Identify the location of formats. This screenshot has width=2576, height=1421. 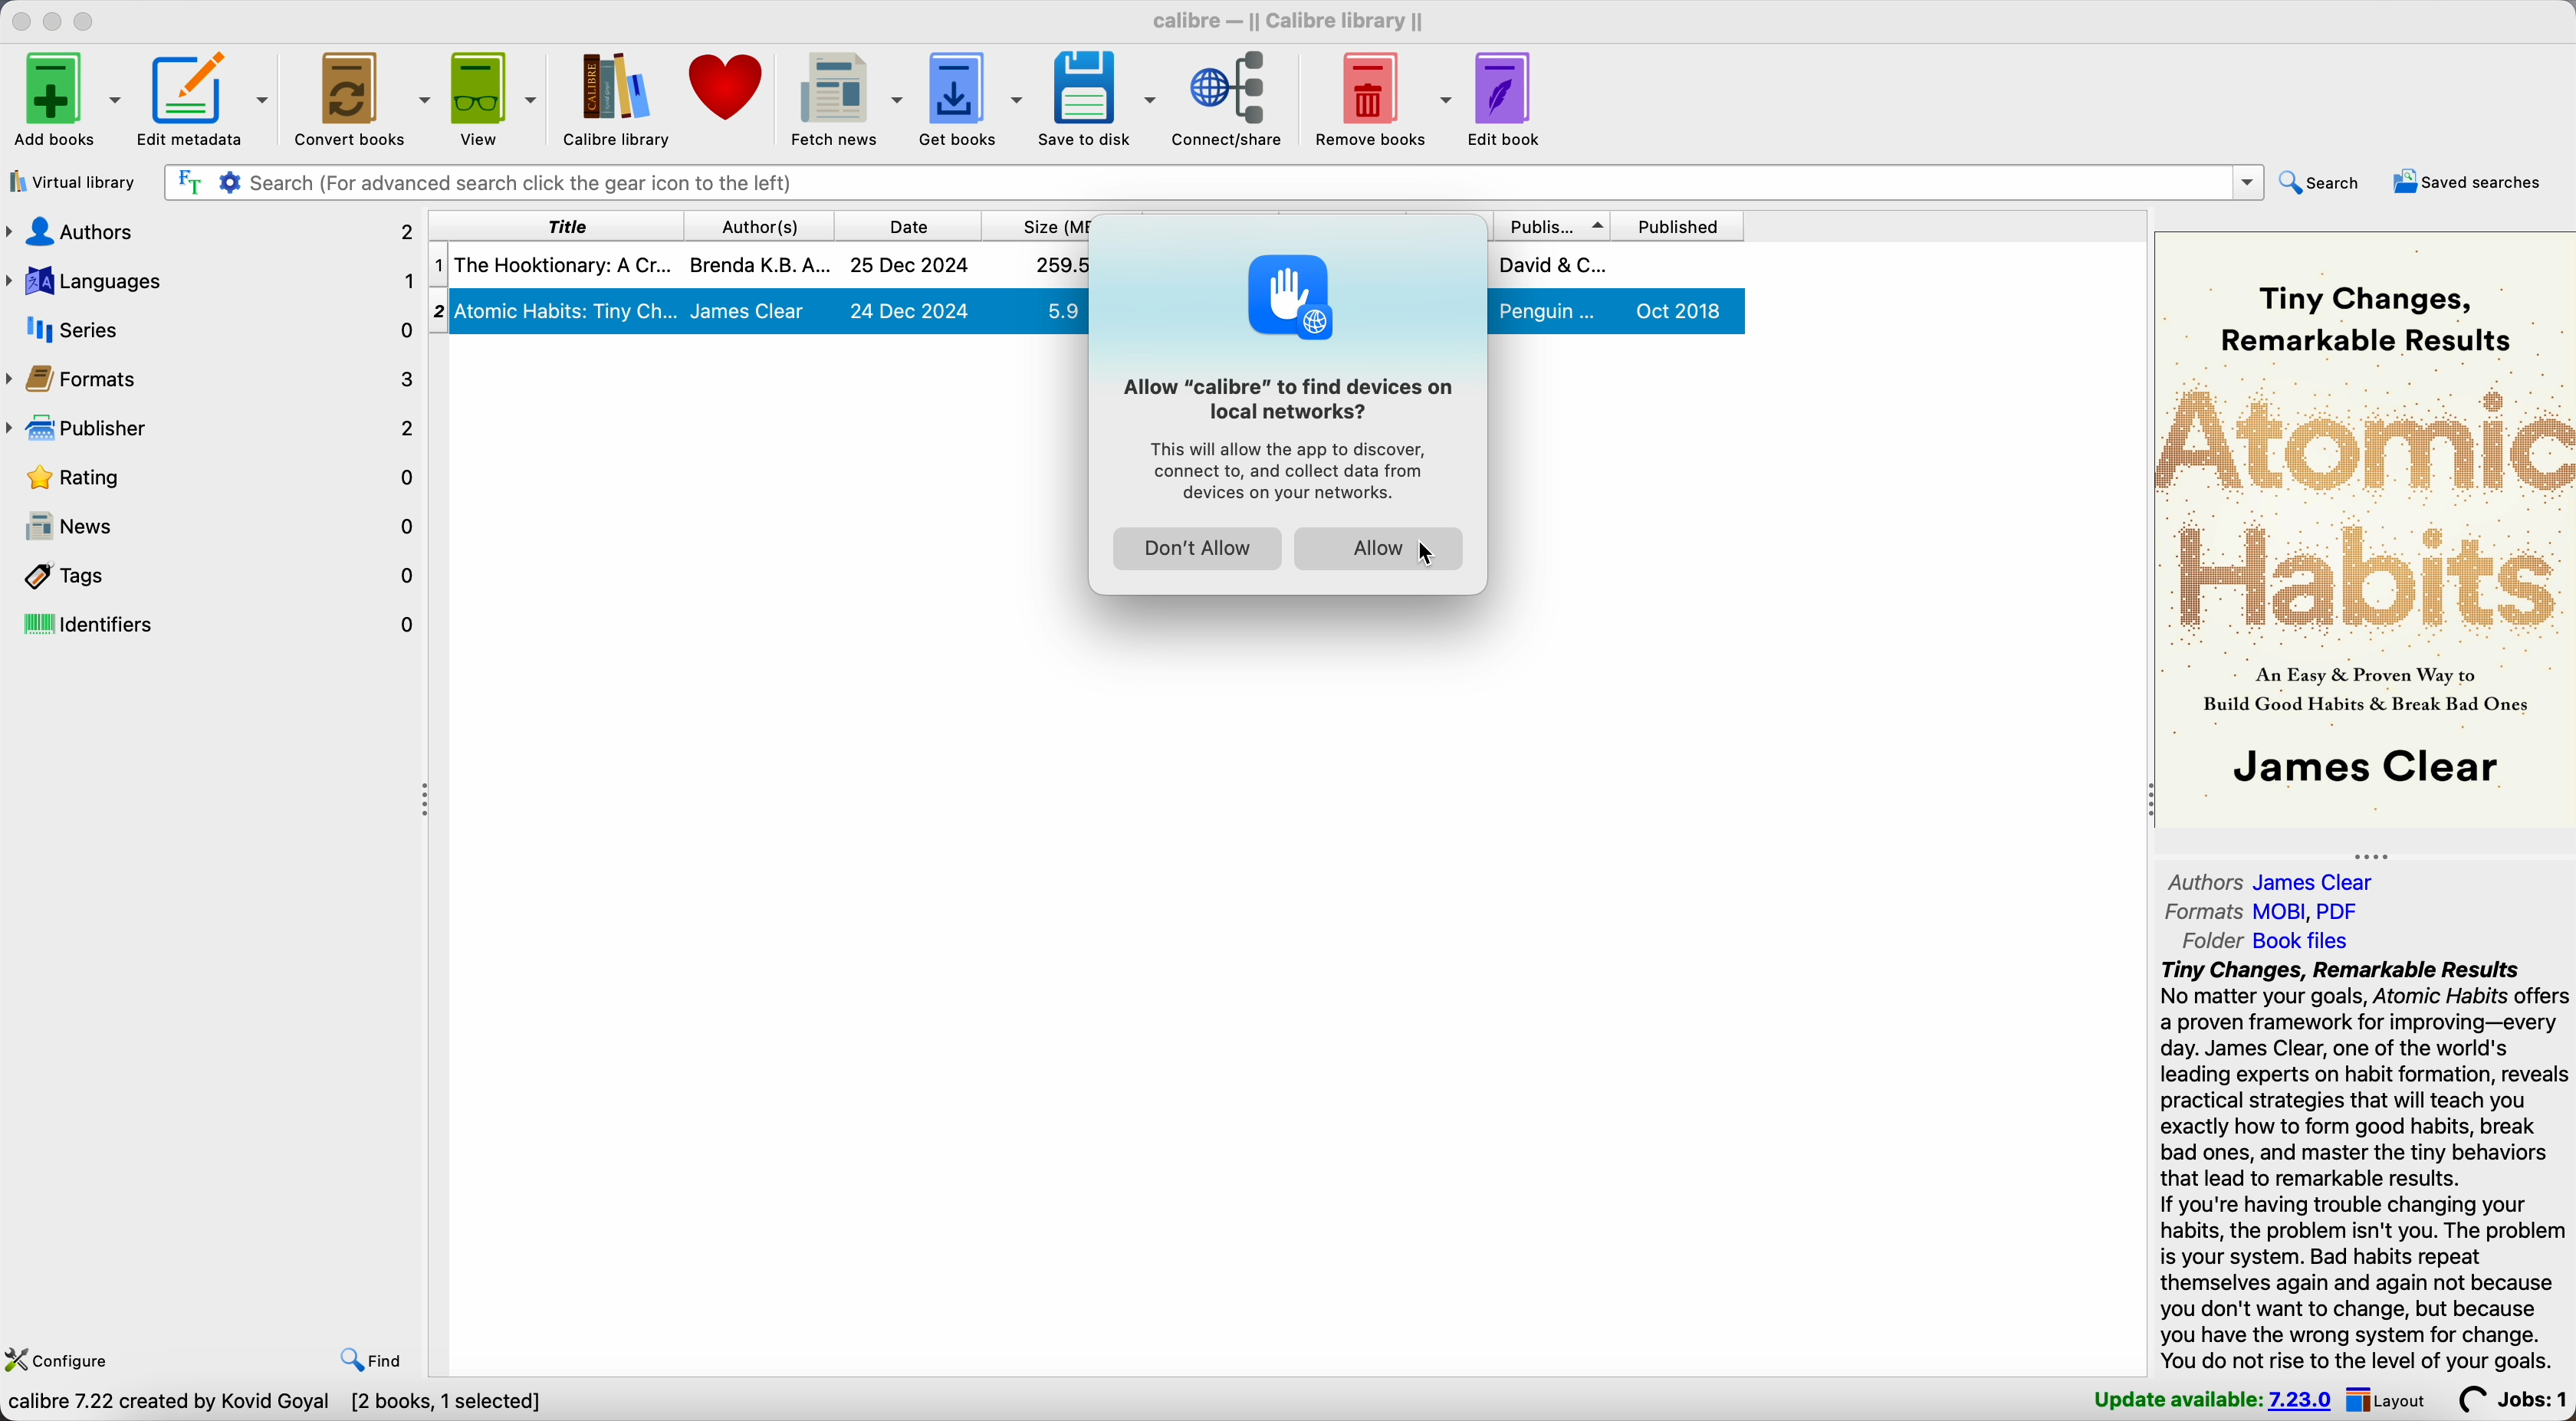
(213, 378).